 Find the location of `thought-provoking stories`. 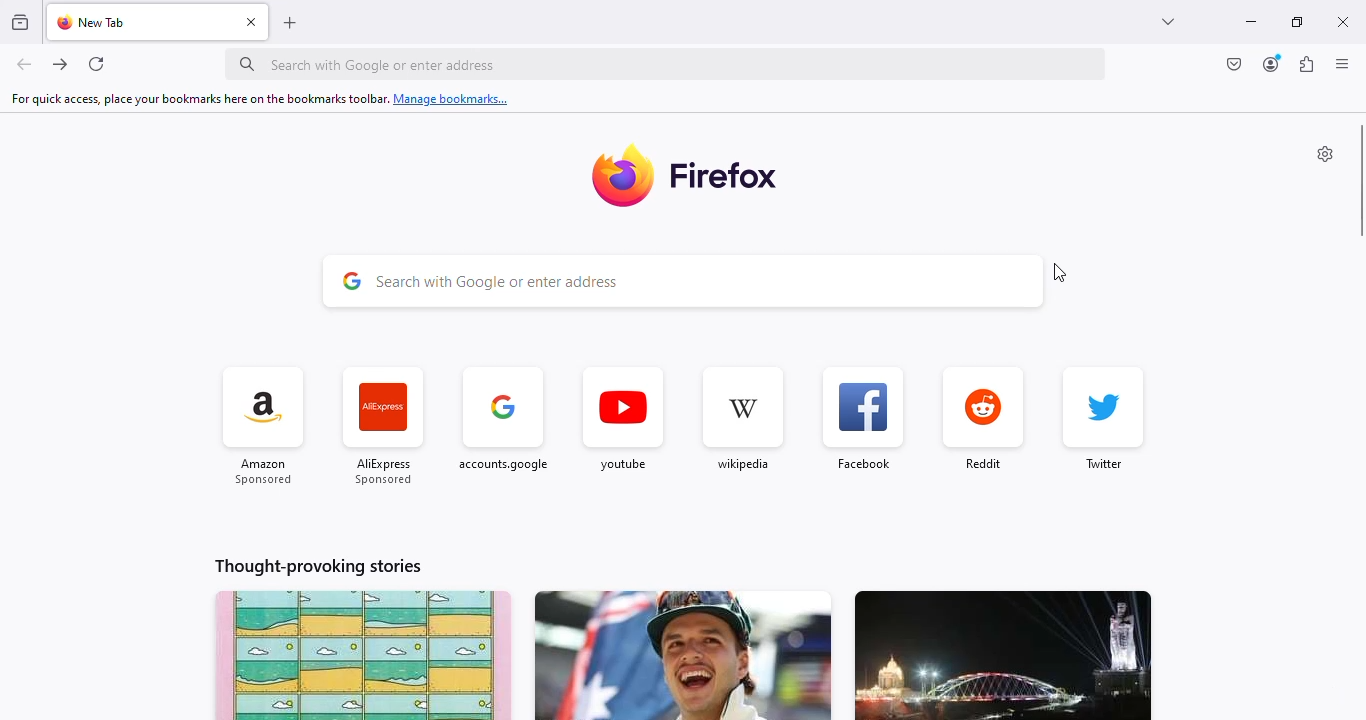

thought-provoking stories is located at coordinates (318, 566).